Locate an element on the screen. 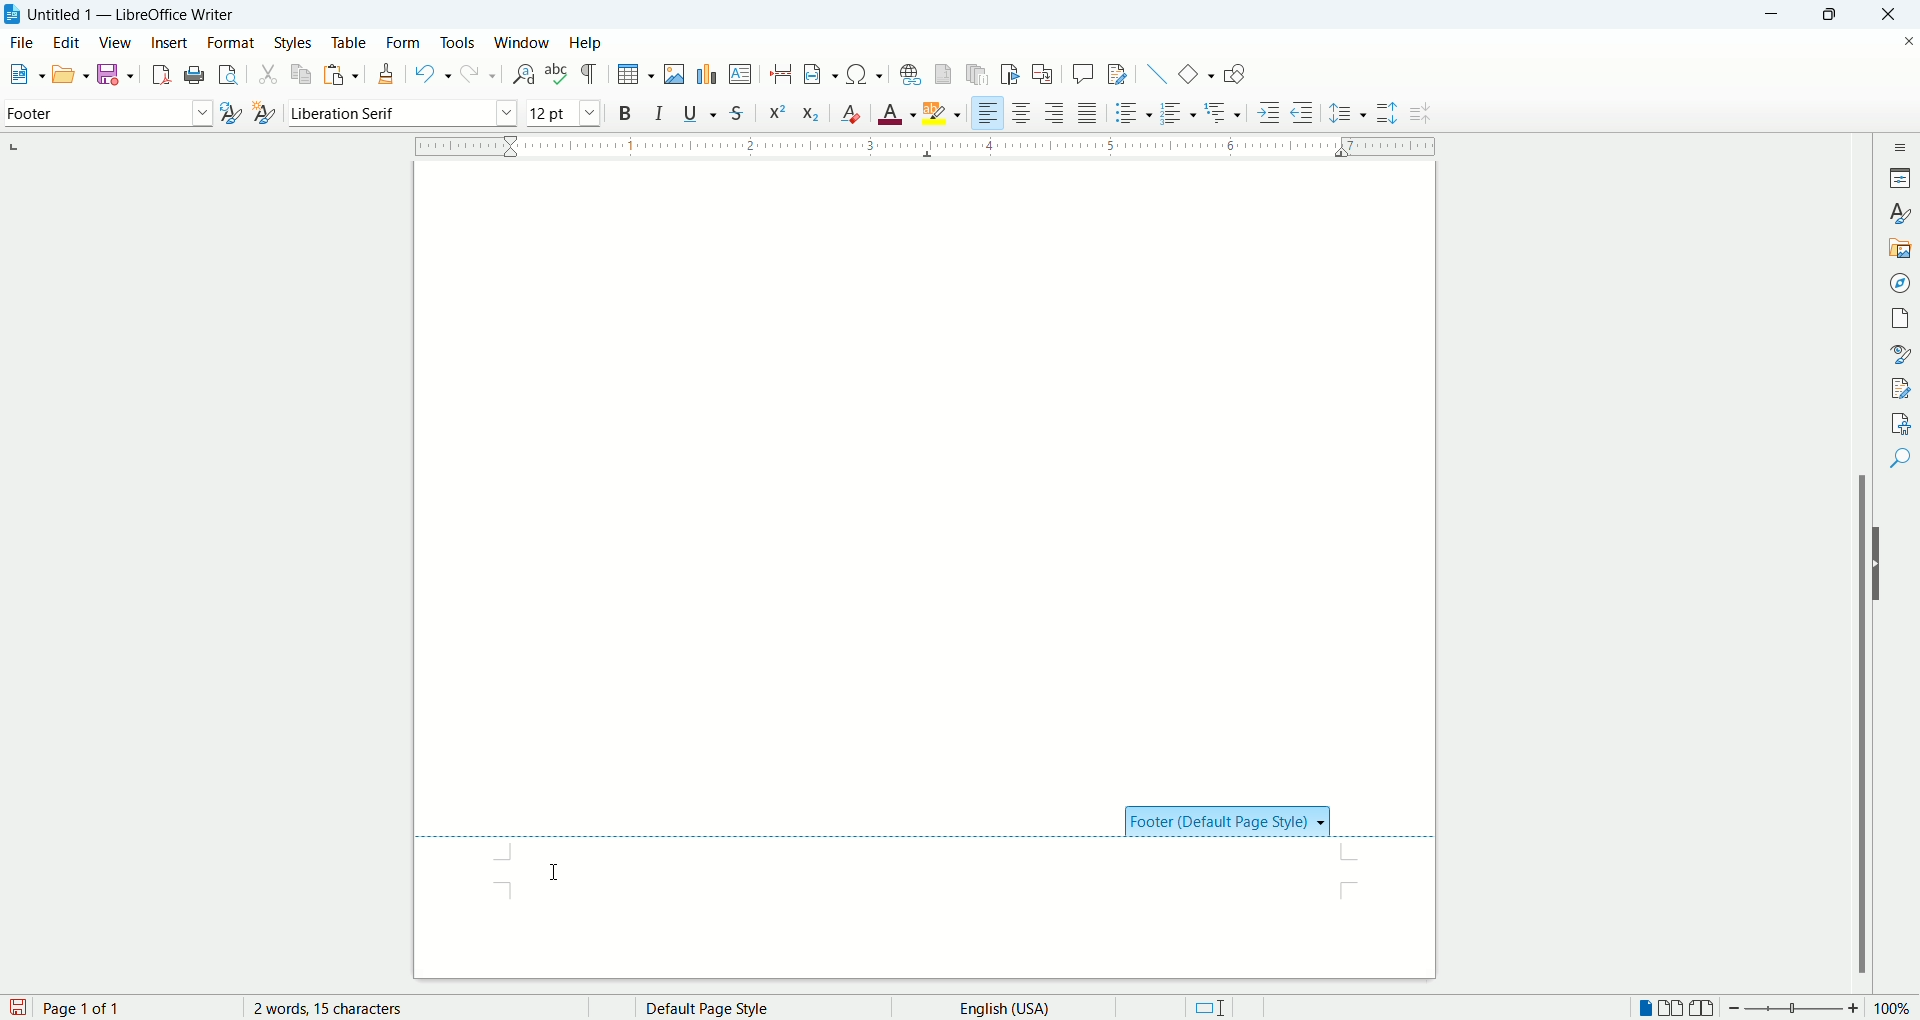 The width and height of the screenshot is (1920, 1020). outline is located at coordinates (1225, 111).